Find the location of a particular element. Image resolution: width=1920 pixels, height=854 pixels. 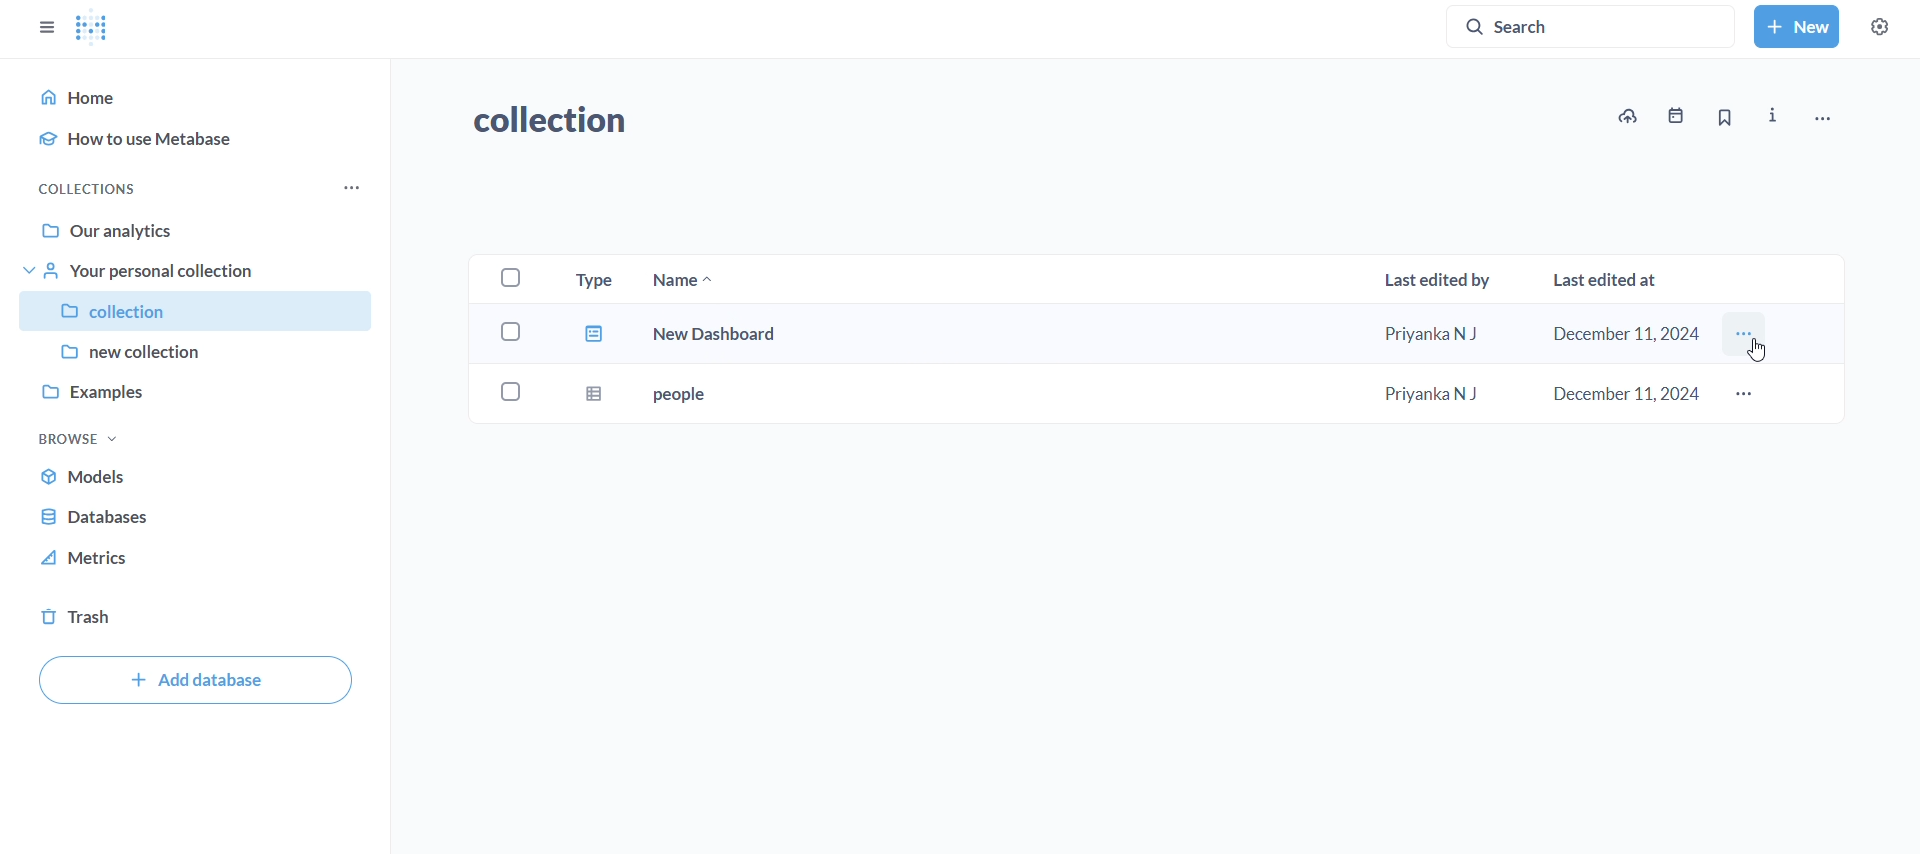

browse is located at coordinates (79, 437).